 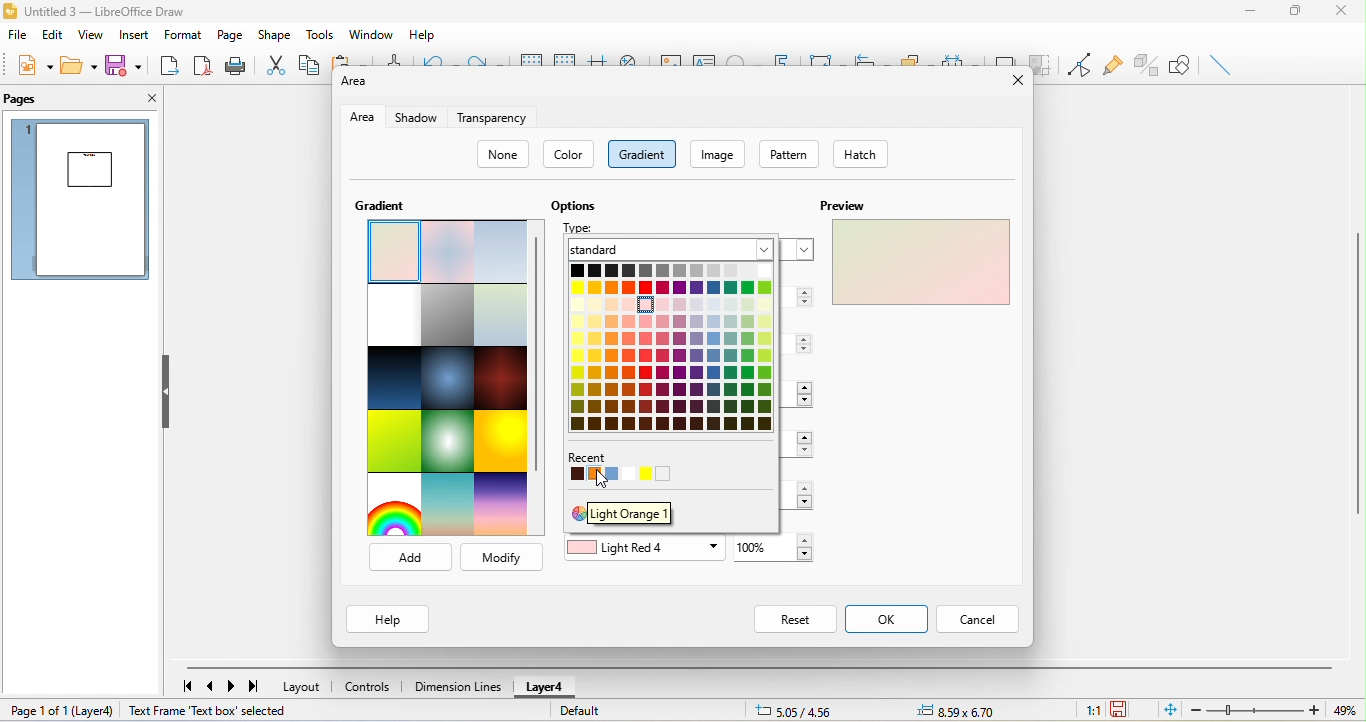 I want to click on align object , so click(x=868, y=57).